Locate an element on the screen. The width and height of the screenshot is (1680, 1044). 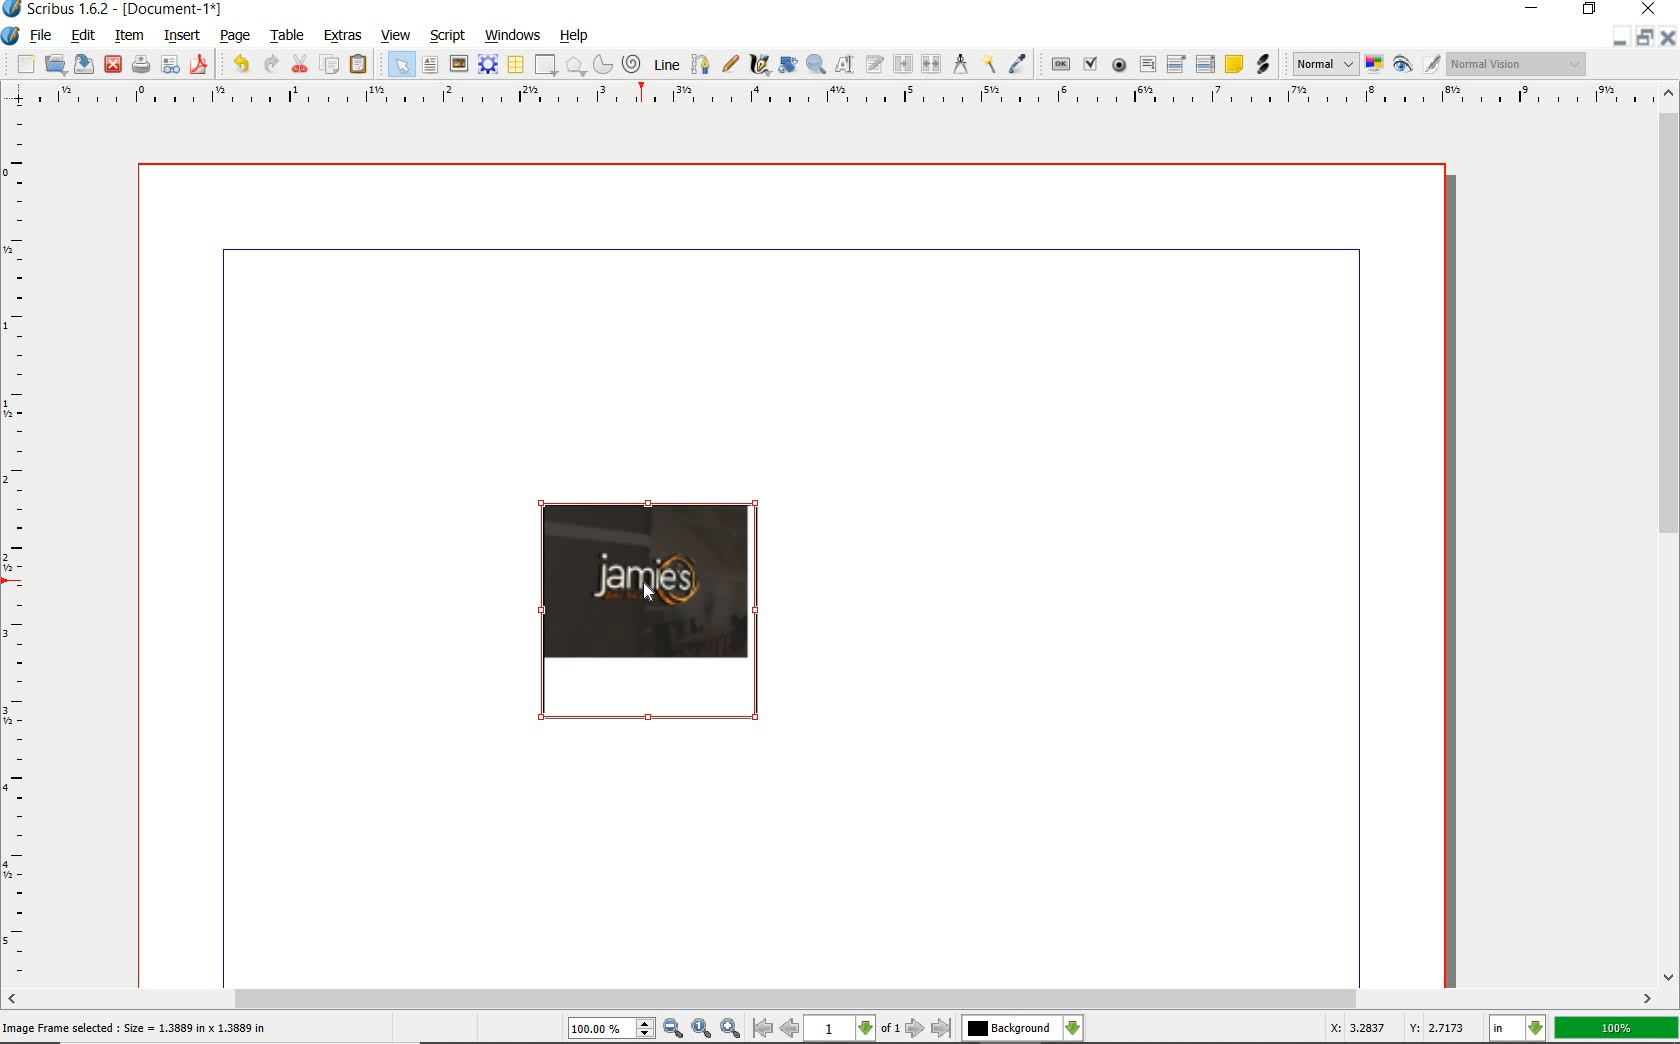
measurements is located at coordinates (961, 63).